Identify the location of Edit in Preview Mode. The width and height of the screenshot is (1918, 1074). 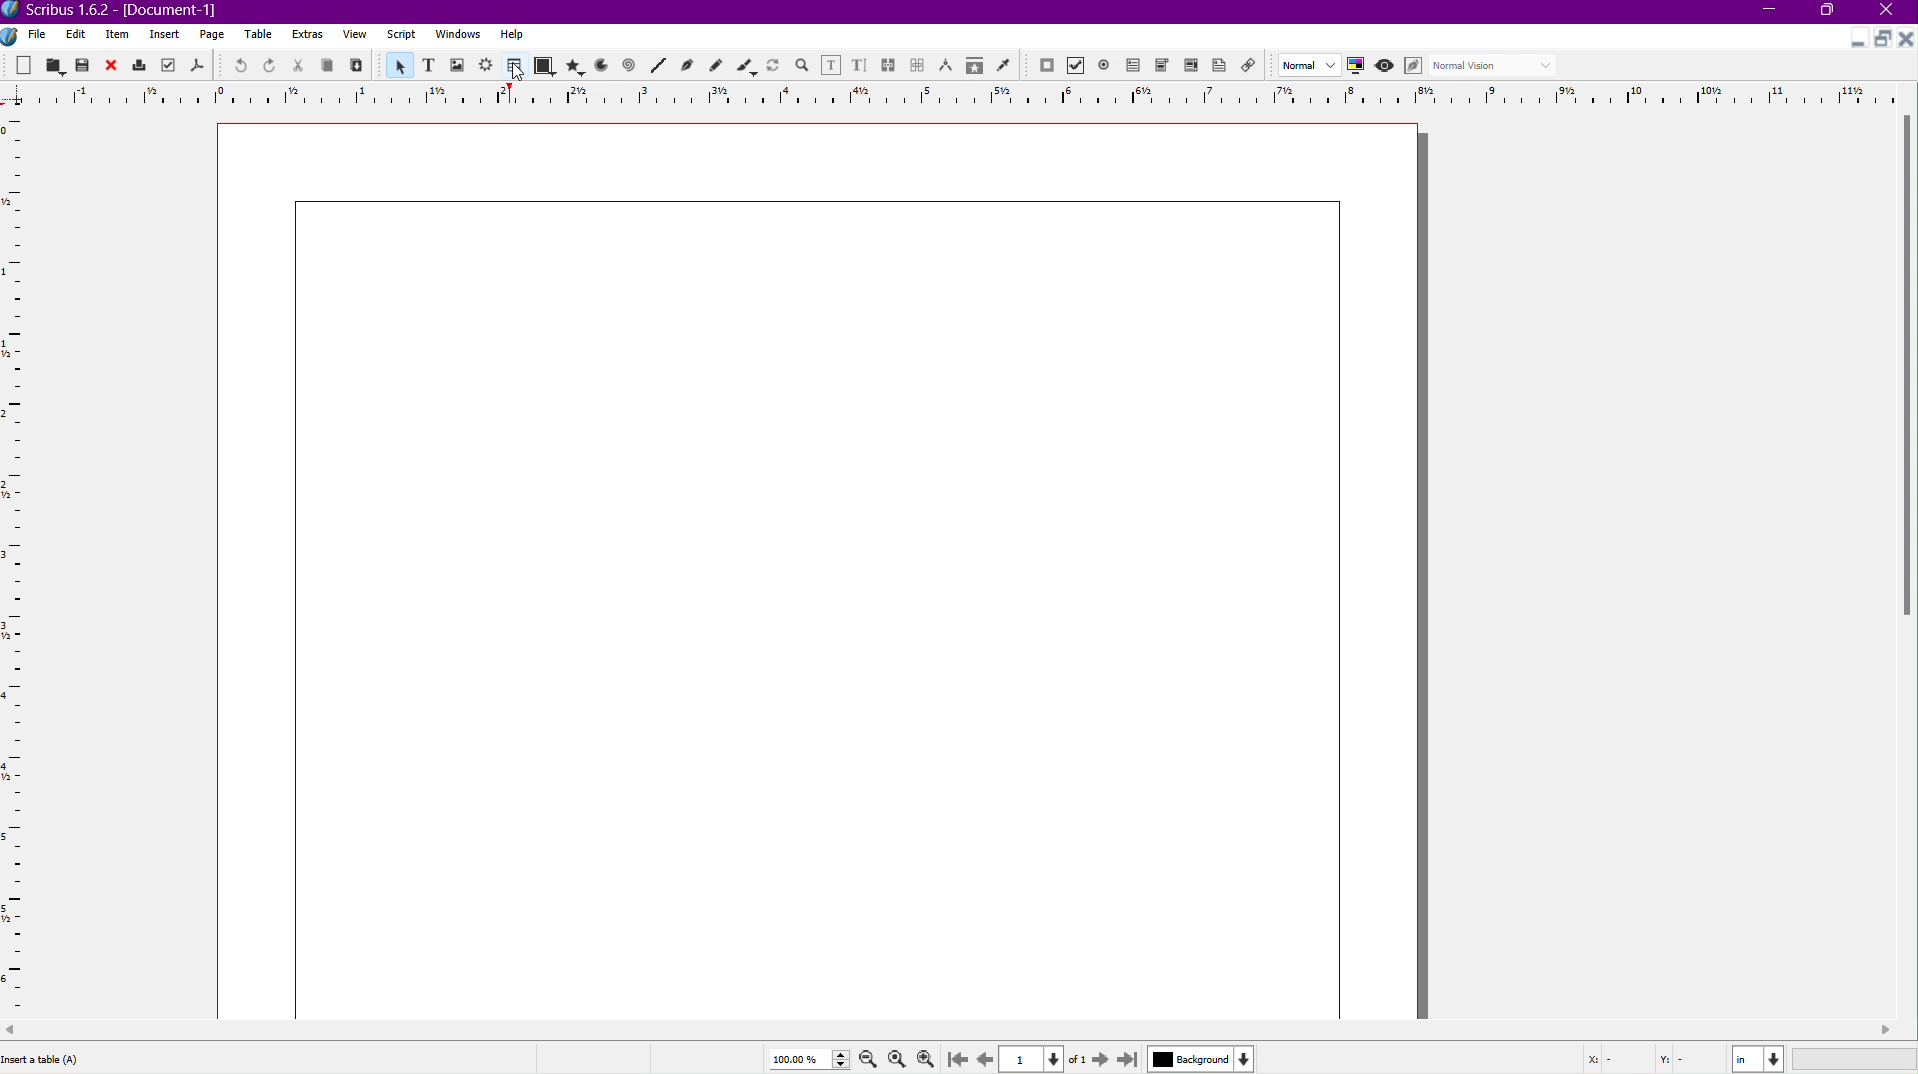
(1416, 66).